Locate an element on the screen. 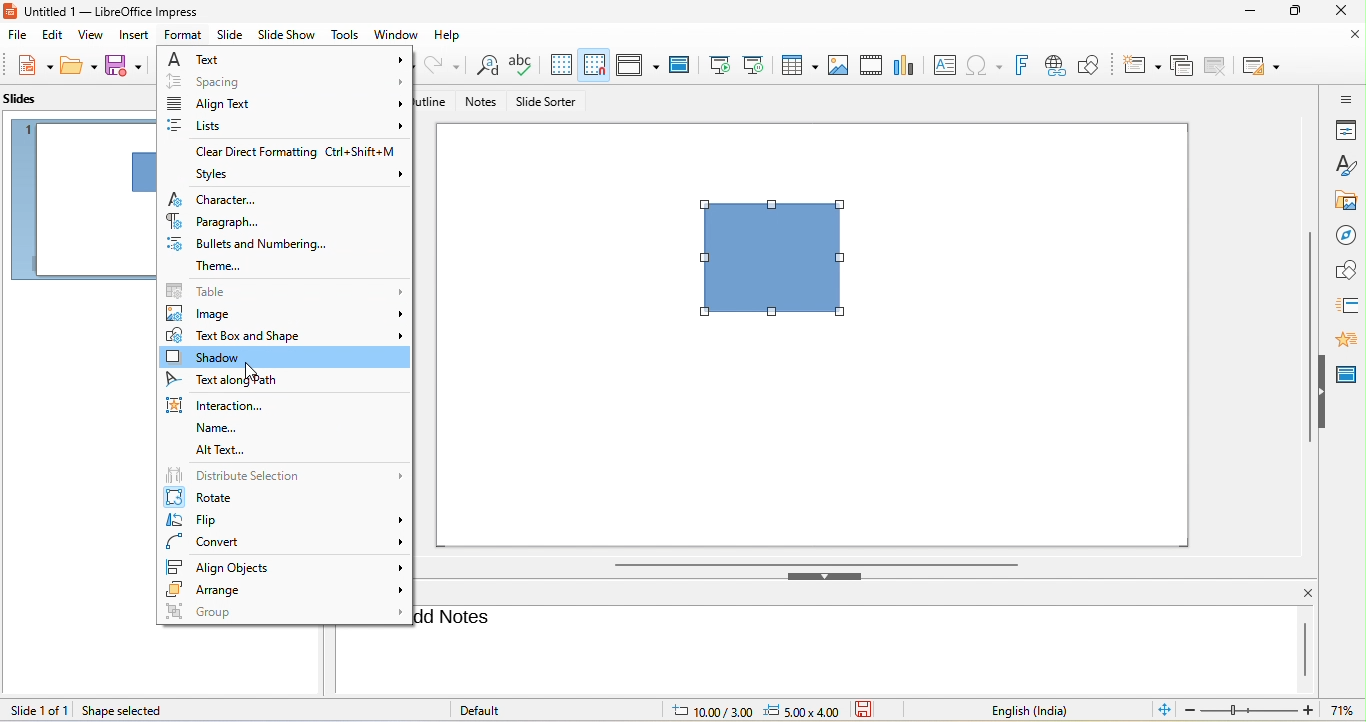 The height and width of the screenshot is (722, 1366). cursor movement  is located at coordinates (253, 372).